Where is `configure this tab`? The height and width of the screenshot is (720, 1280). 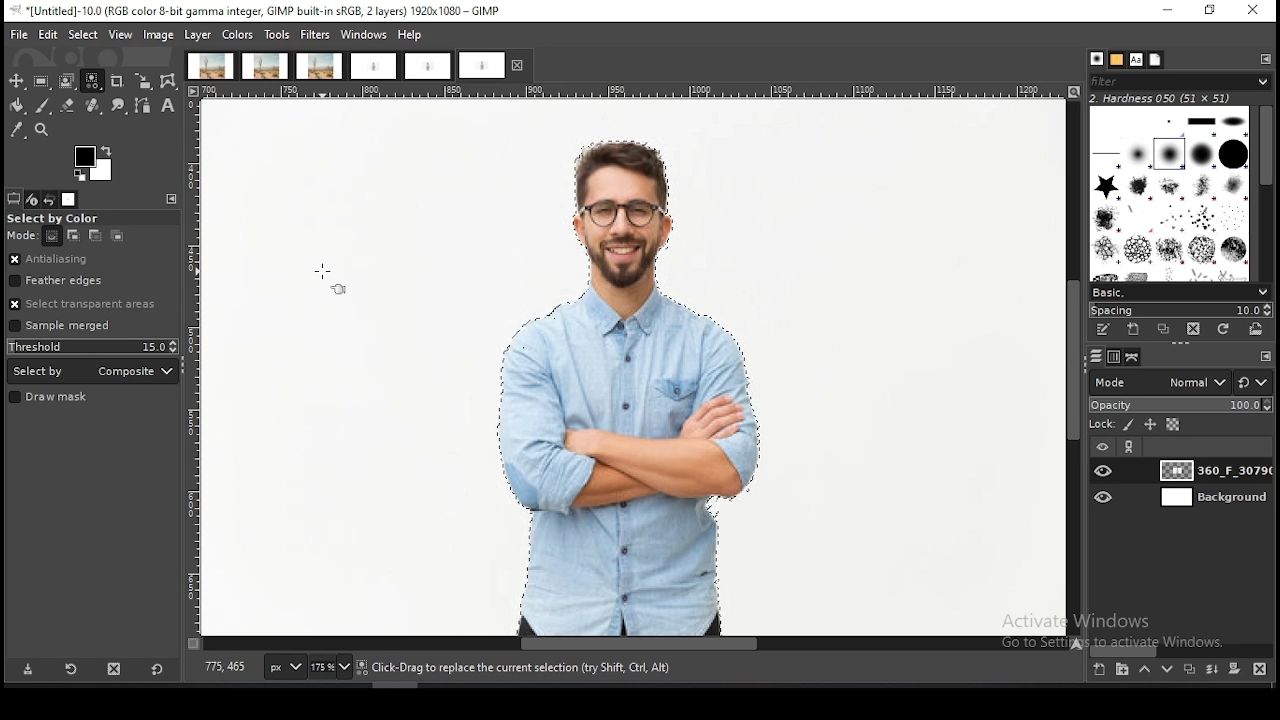 configure this tab is located at coordinates (1267, 58).